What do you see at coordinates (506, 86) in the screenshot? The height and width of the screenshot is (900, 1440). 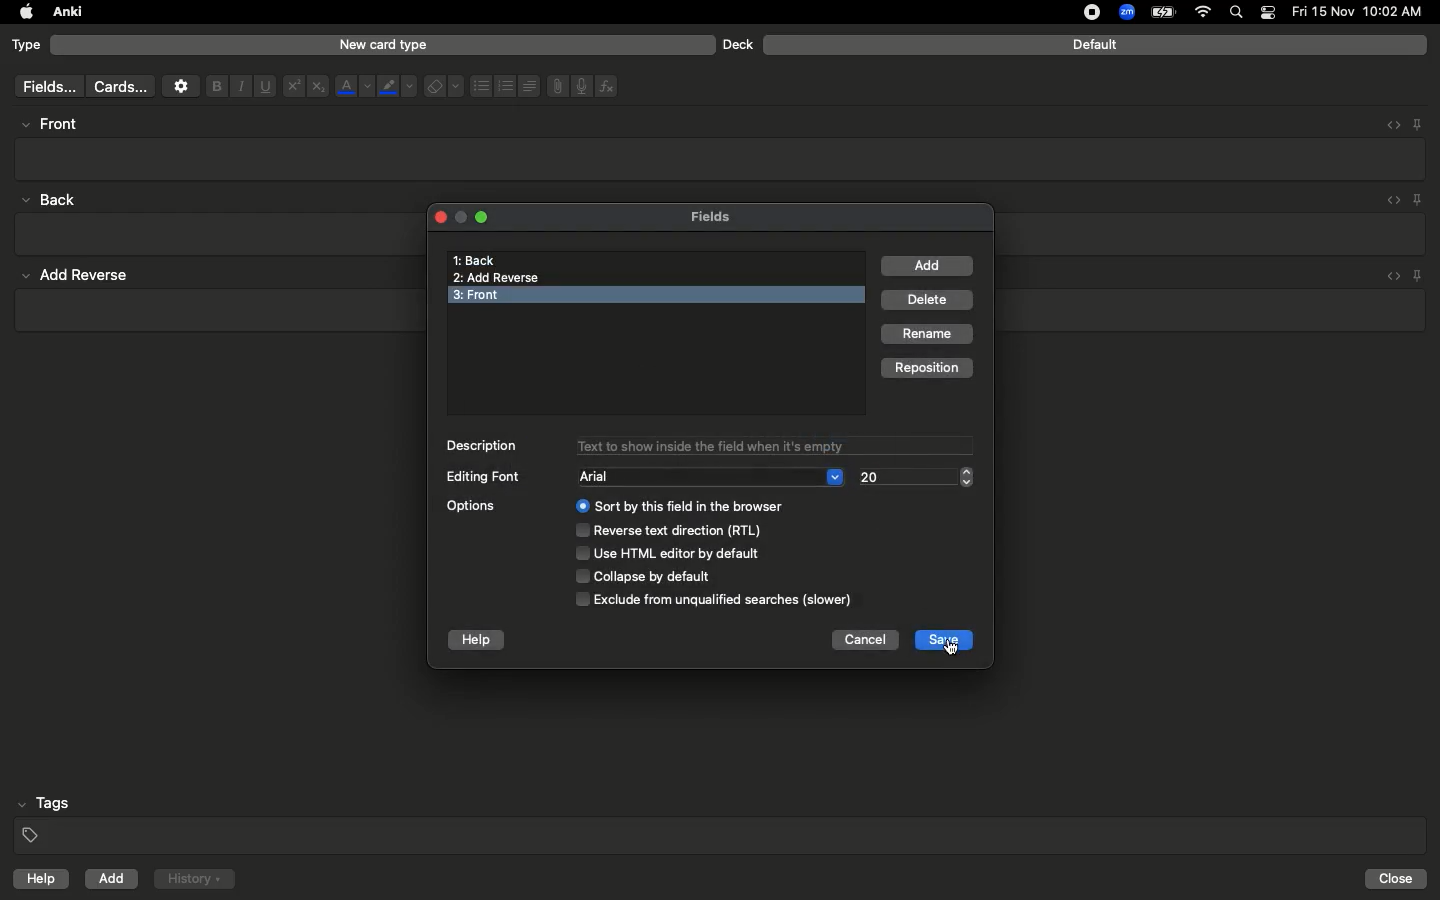 I see `Numbered bullets` at bounding box center [506, 86].